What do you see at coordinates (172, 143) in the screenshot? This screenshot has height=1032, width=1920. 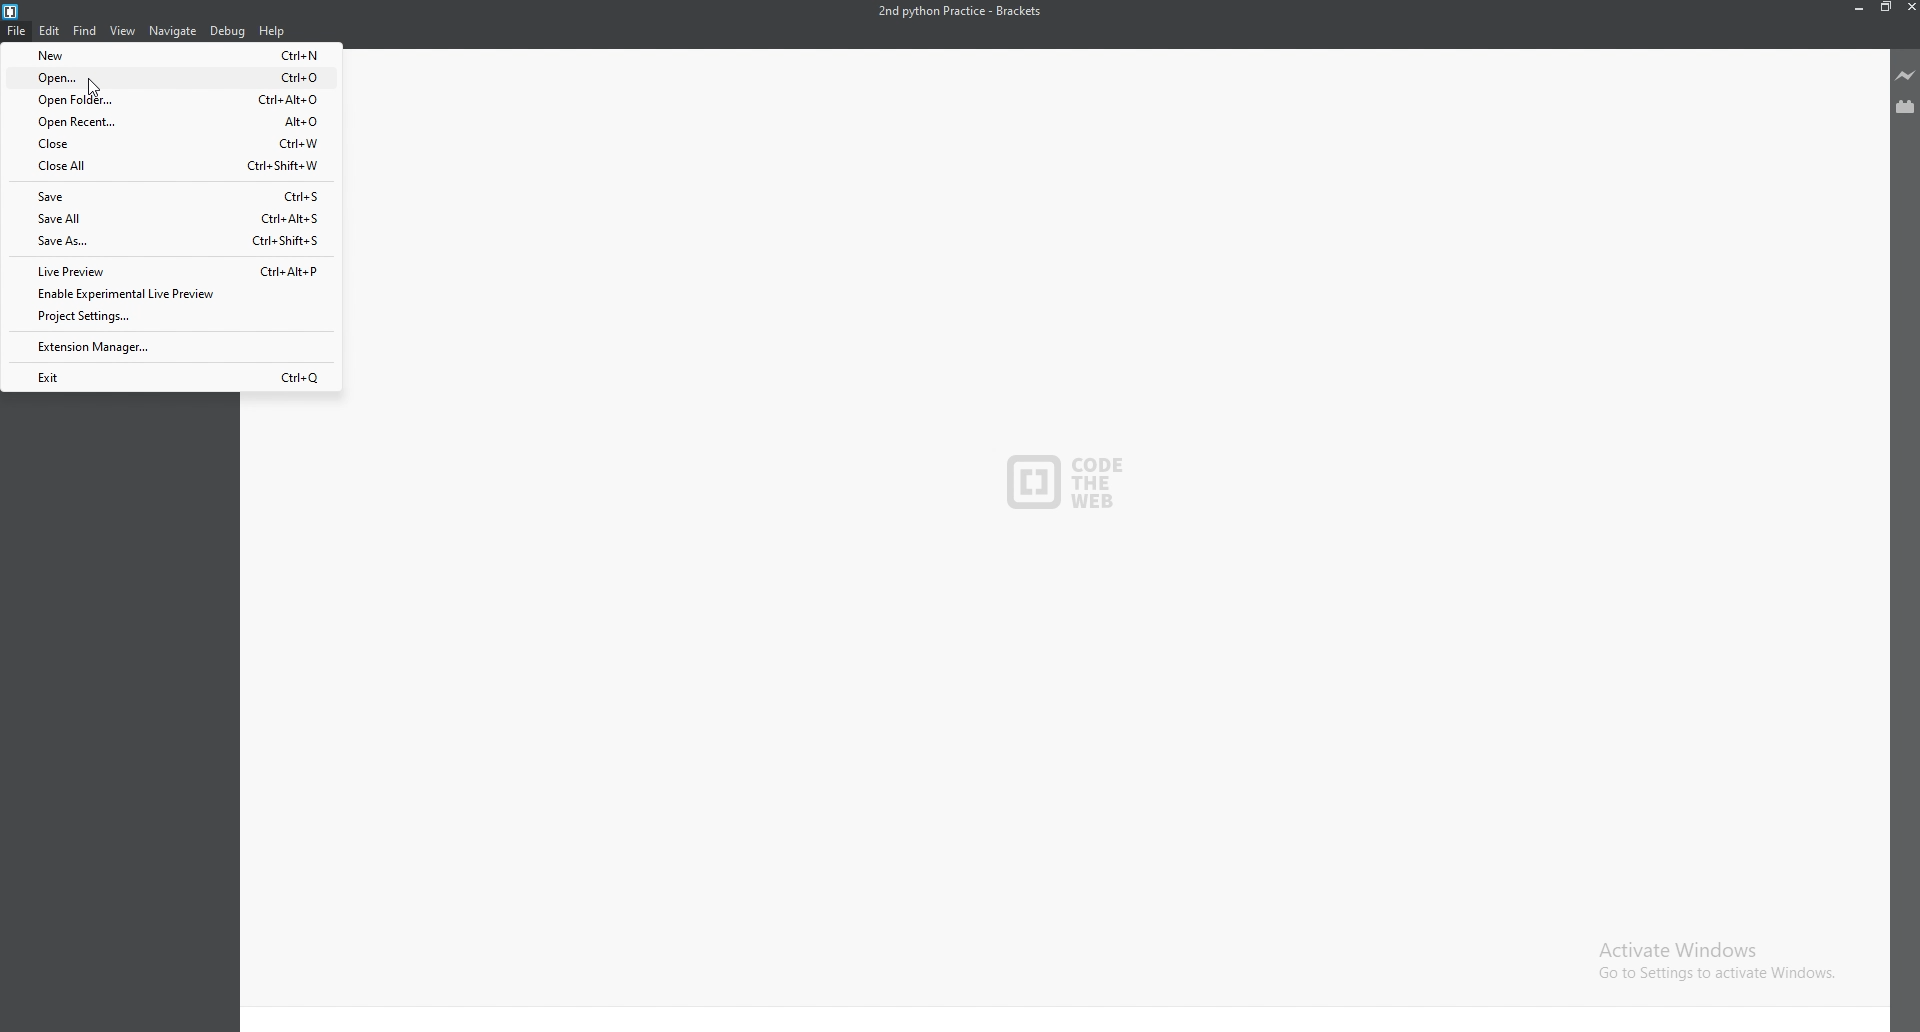 I see `close` at bounding box center [172, 143].